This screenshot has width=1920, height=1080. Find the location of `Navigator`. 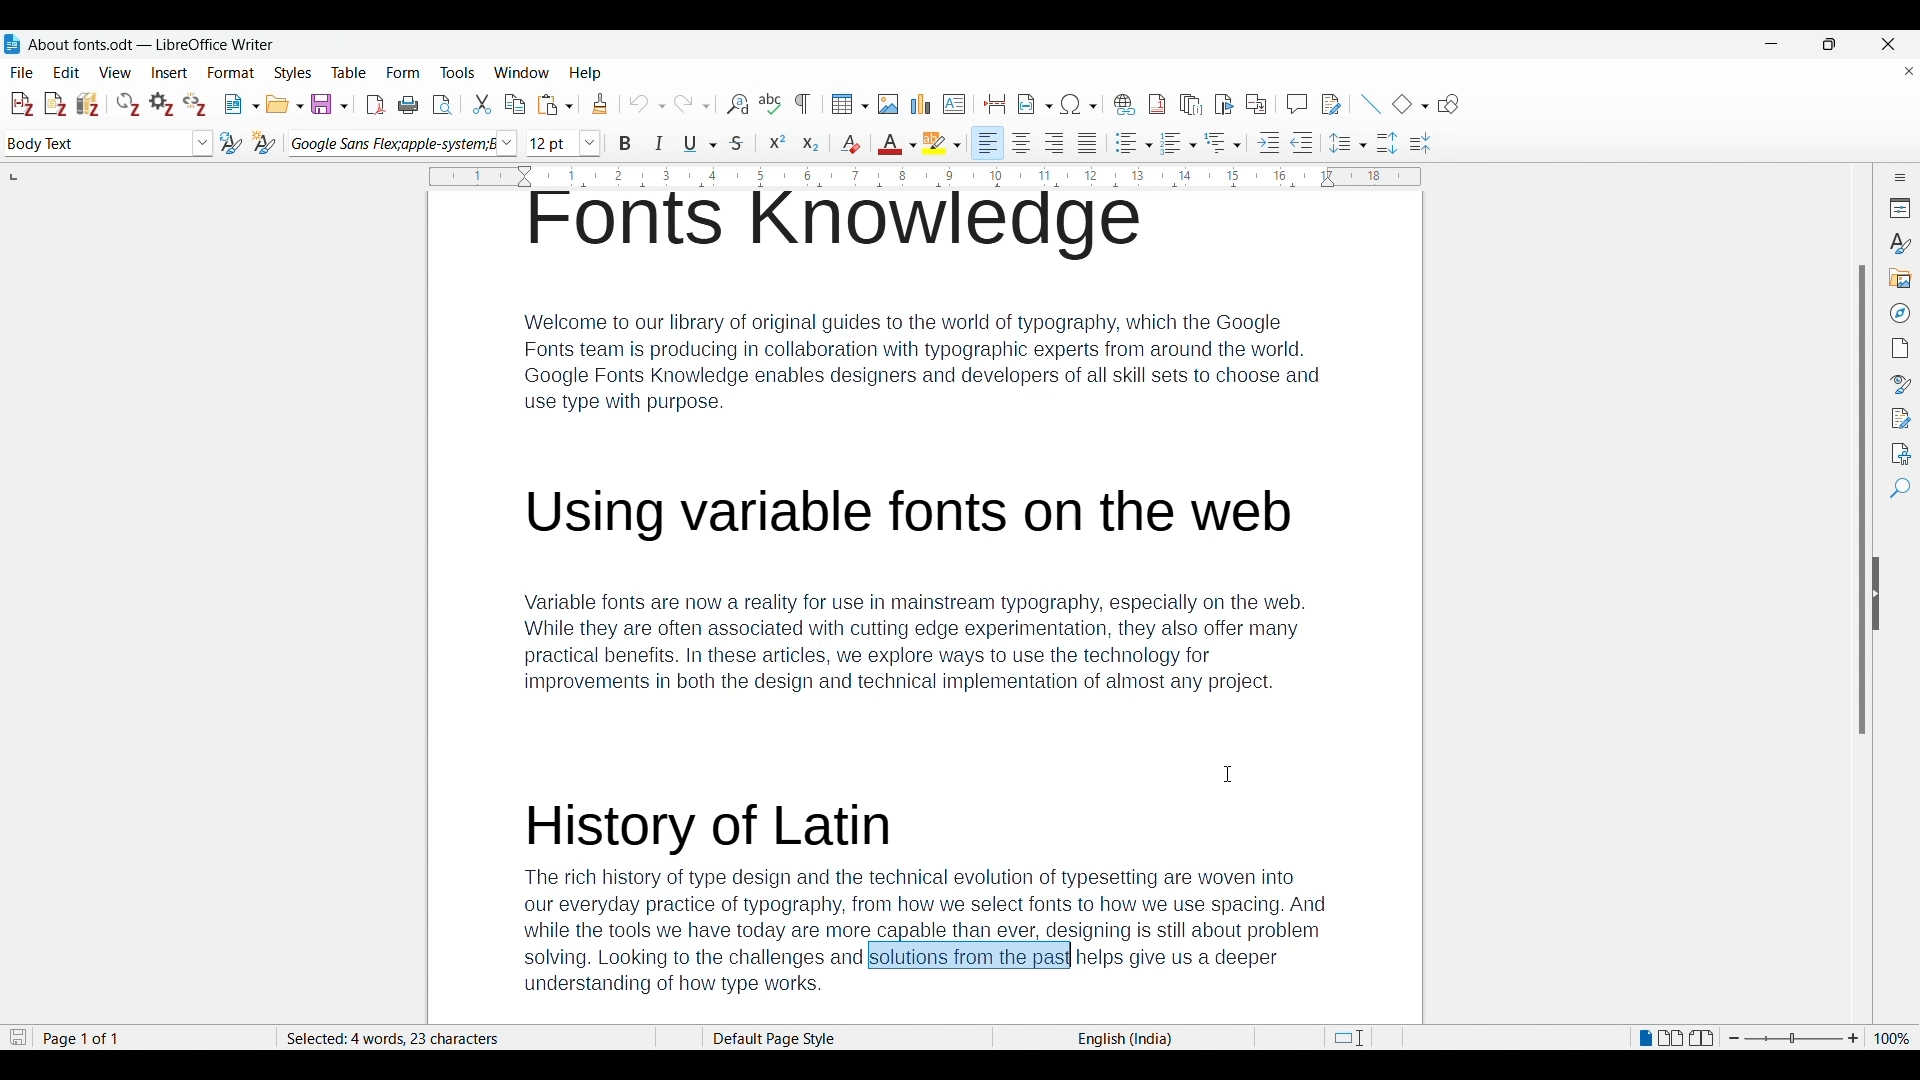

Navigator is located at coordinates (1899, 313).